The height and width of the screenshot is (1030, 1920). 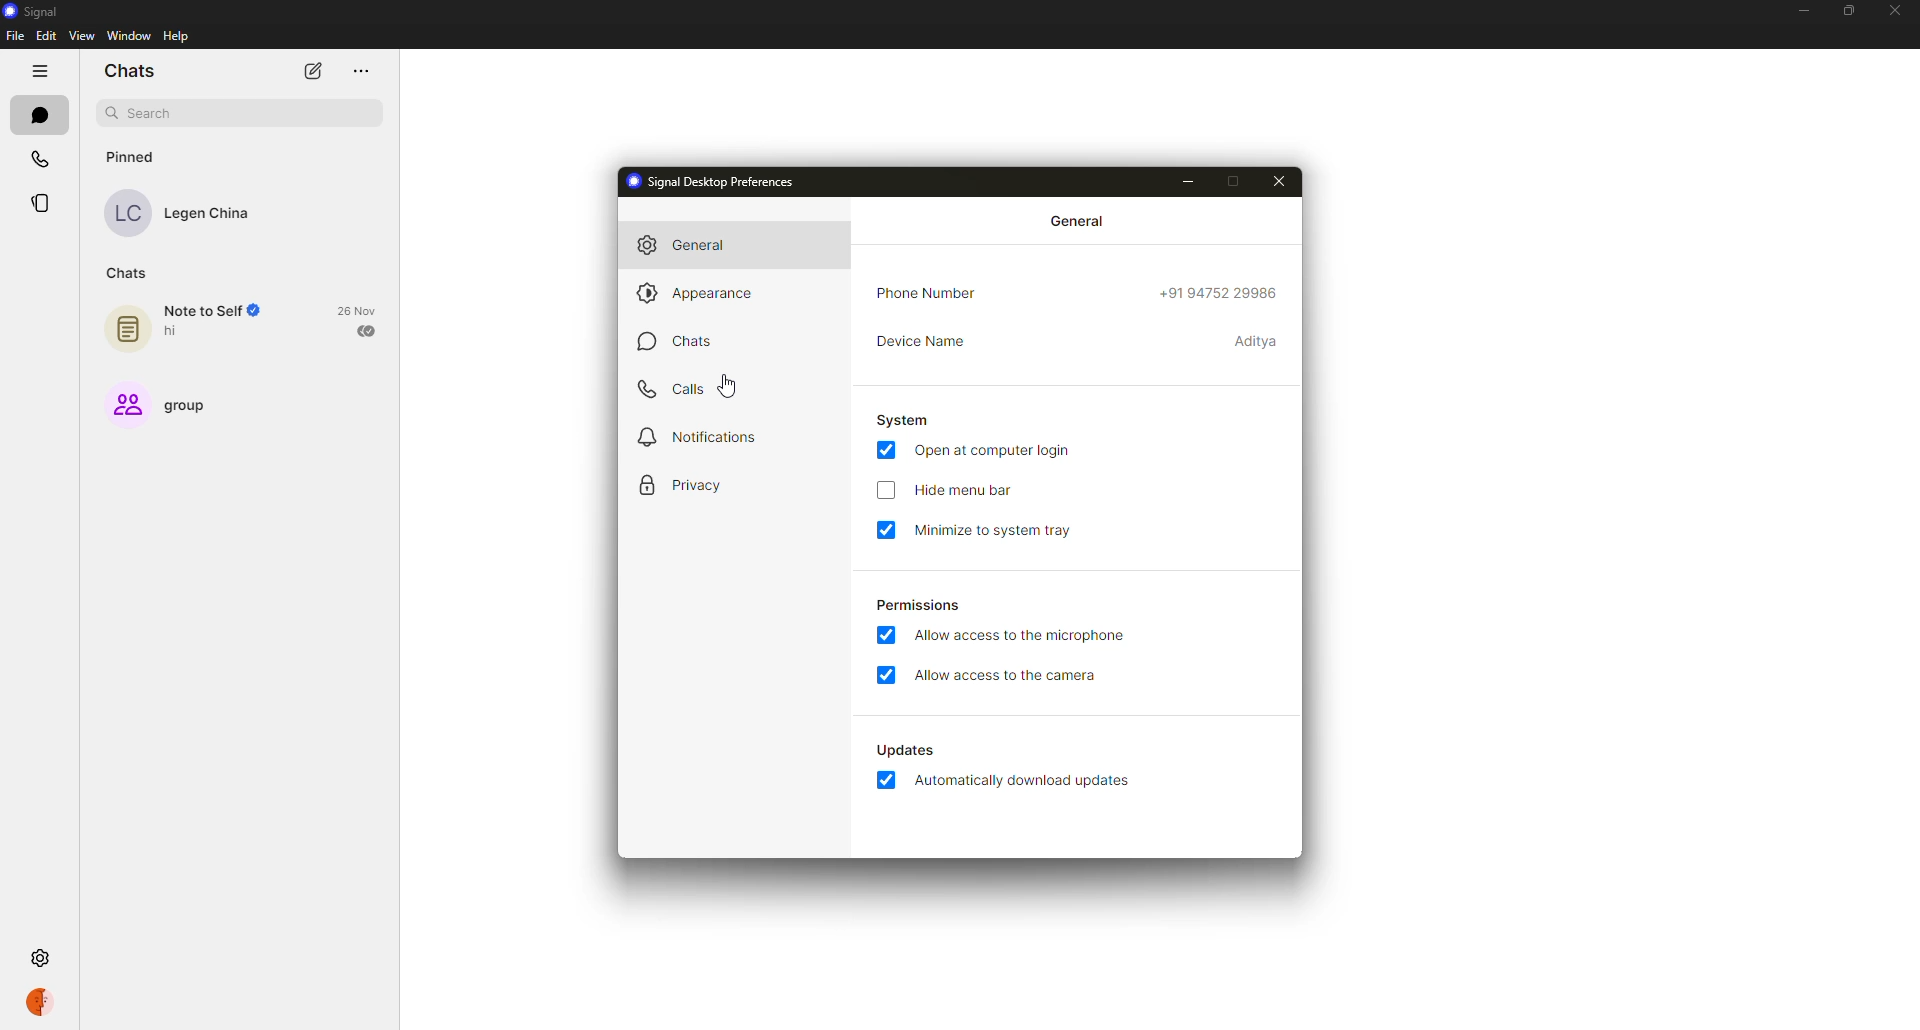 I want to click on allow access to camera, so click(x=1016, y=675).